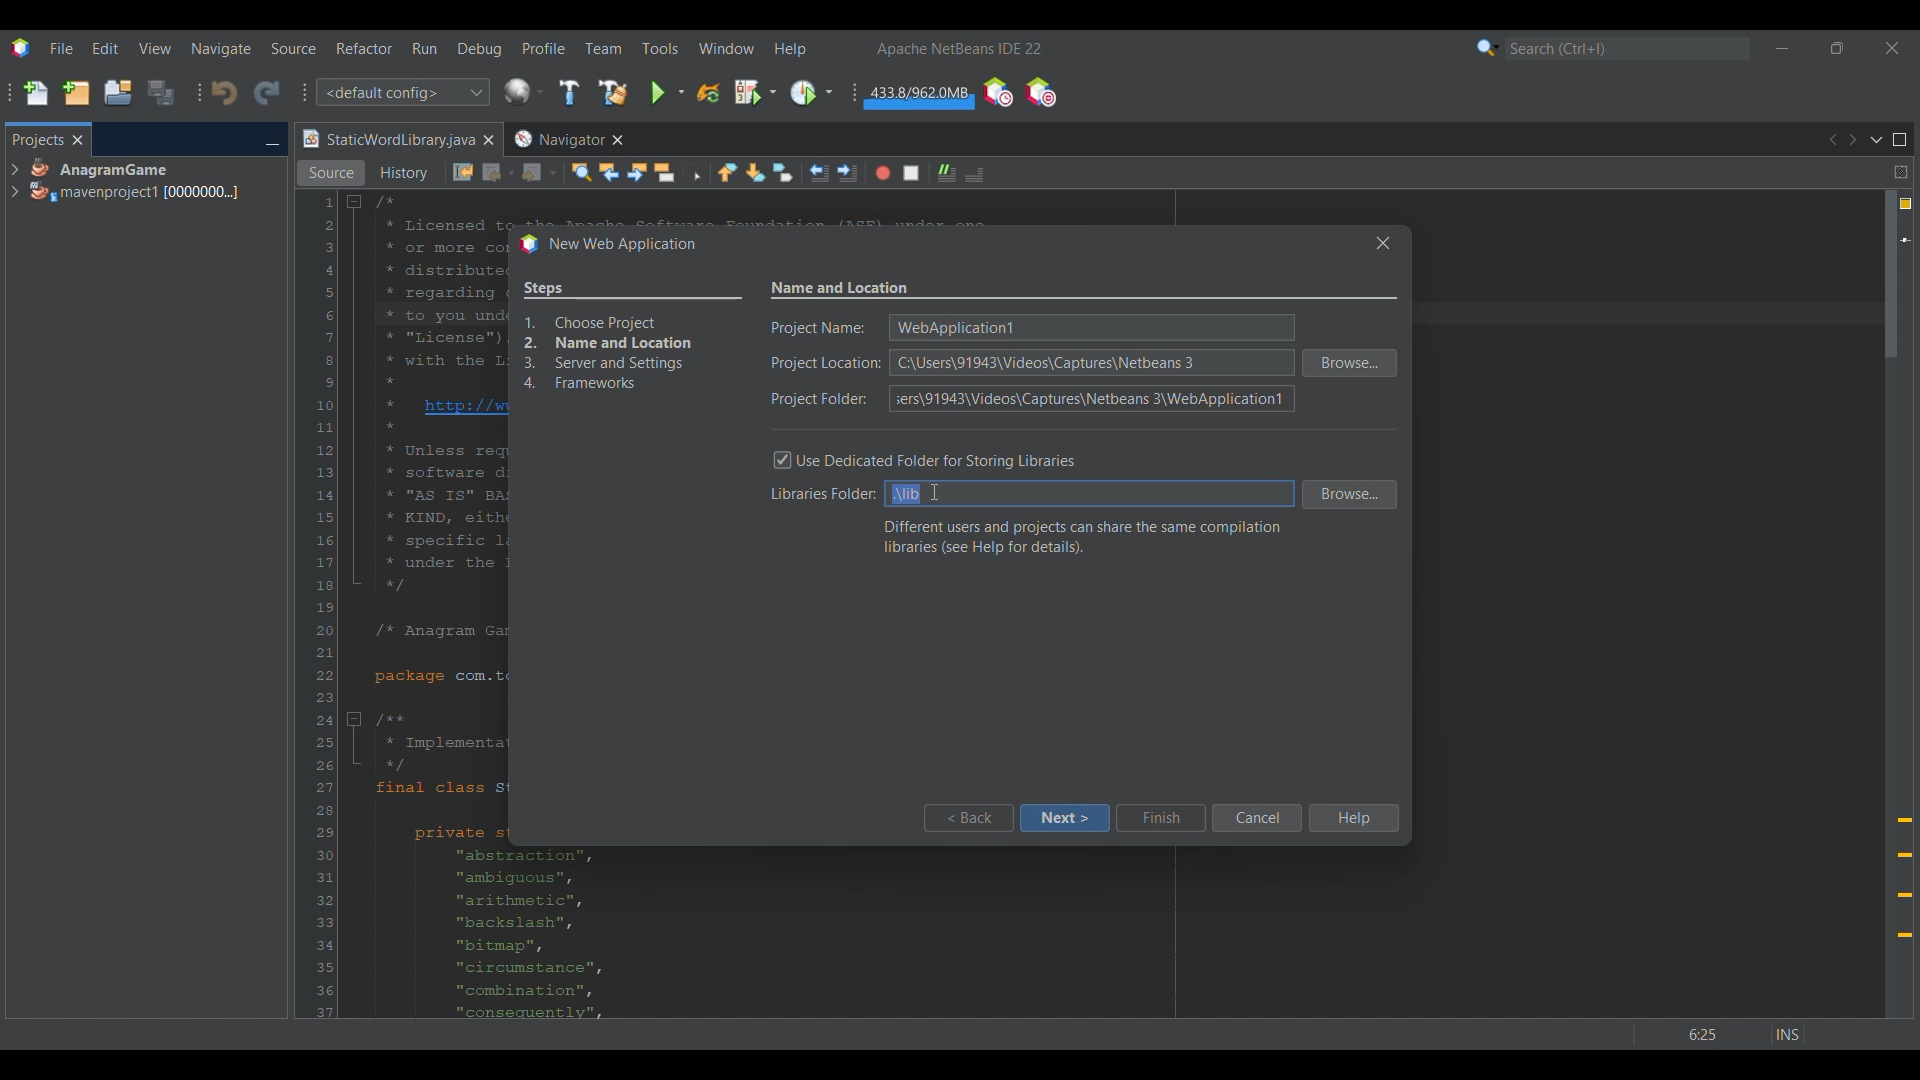  What do you see at coordinates (967, 818) in the screenshot?
I see `Back` at bounding box center [967, 818].